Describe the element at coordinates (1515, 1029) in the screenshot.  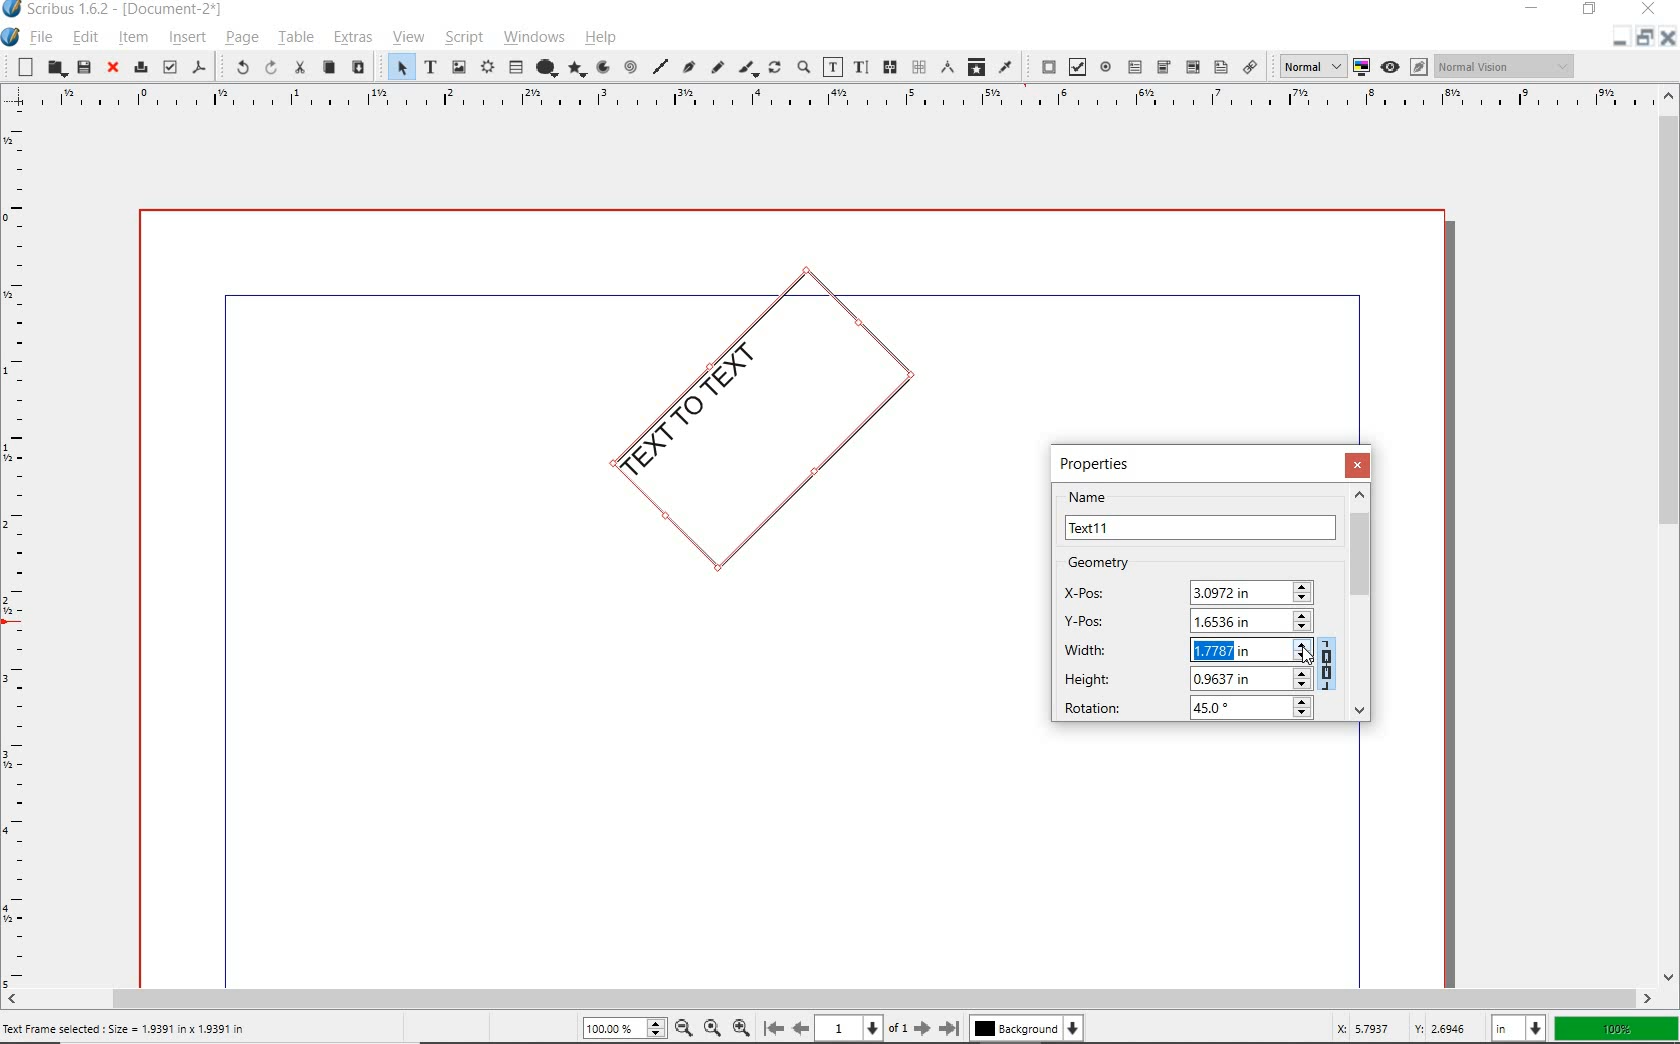
I see `select unit` at that location.